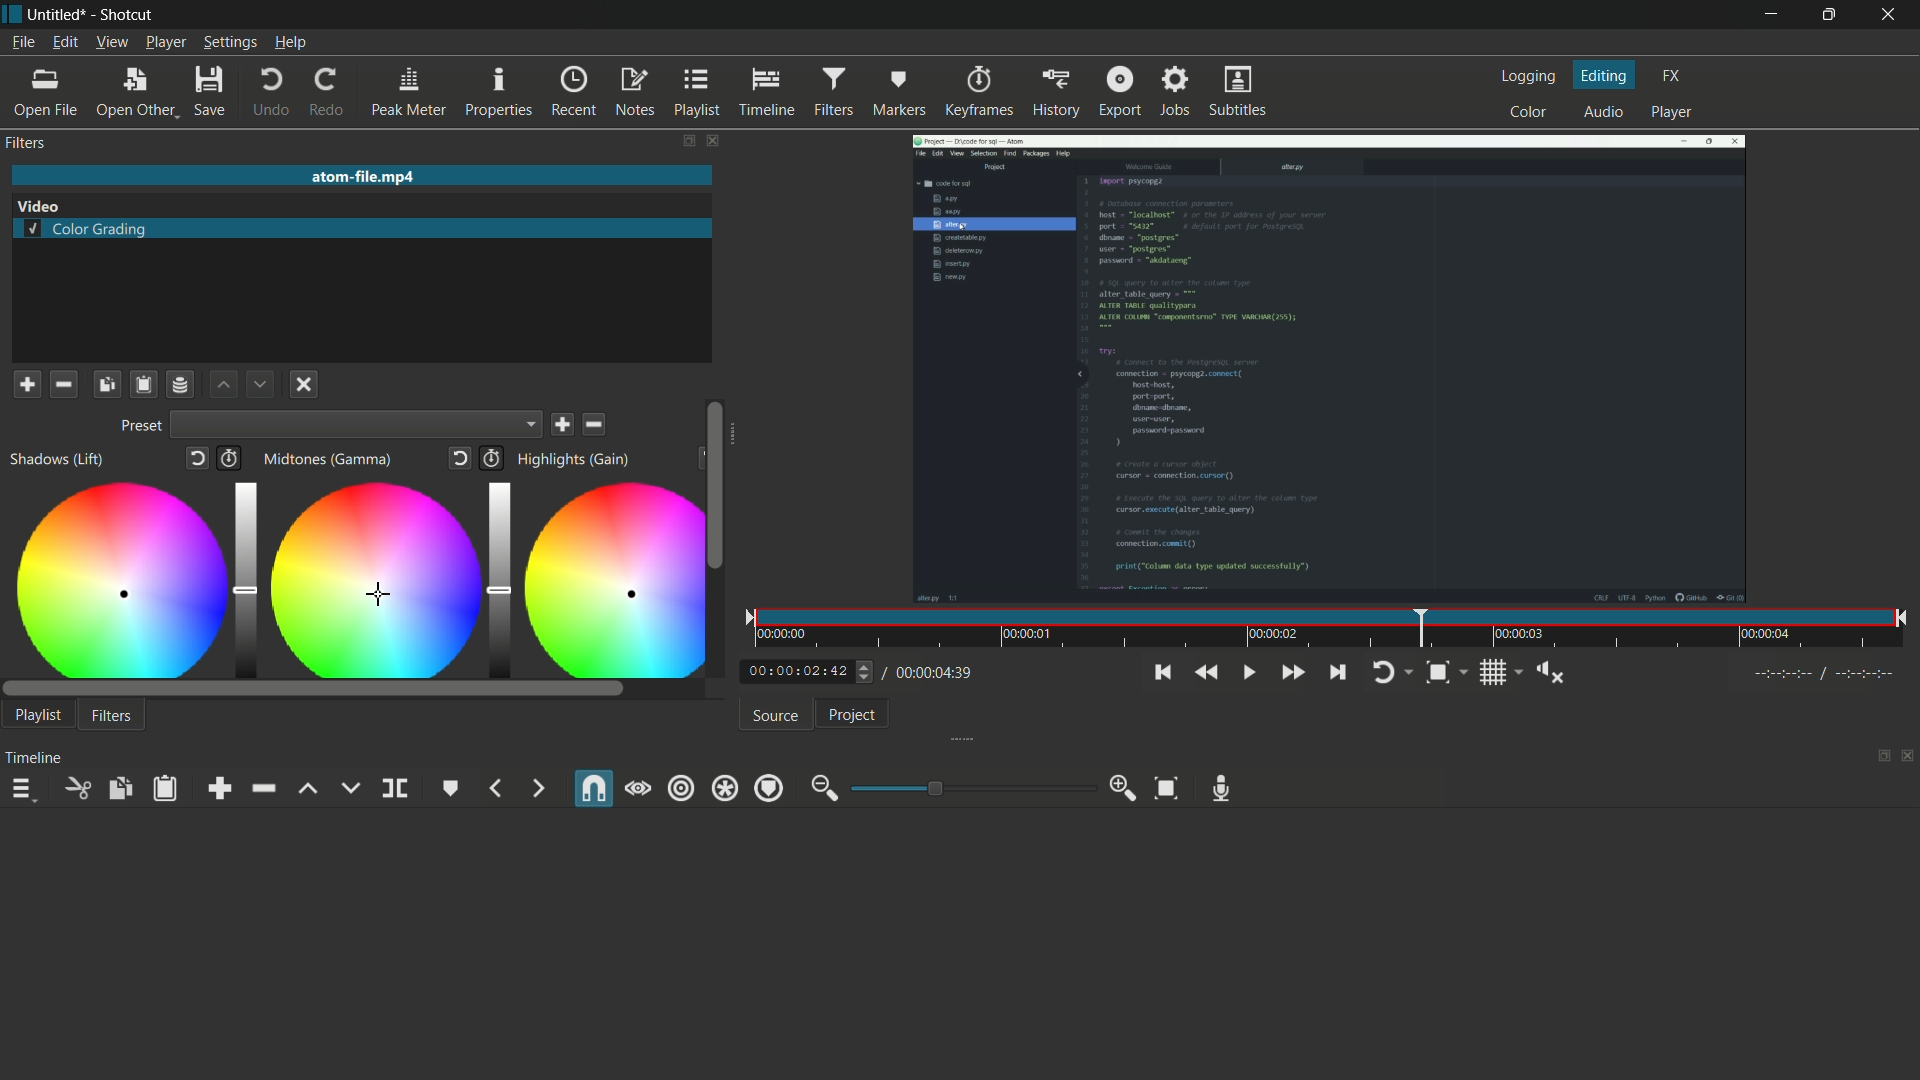 The image size is (1920, 1080). I want to click on record audio, so click(1222, 788).